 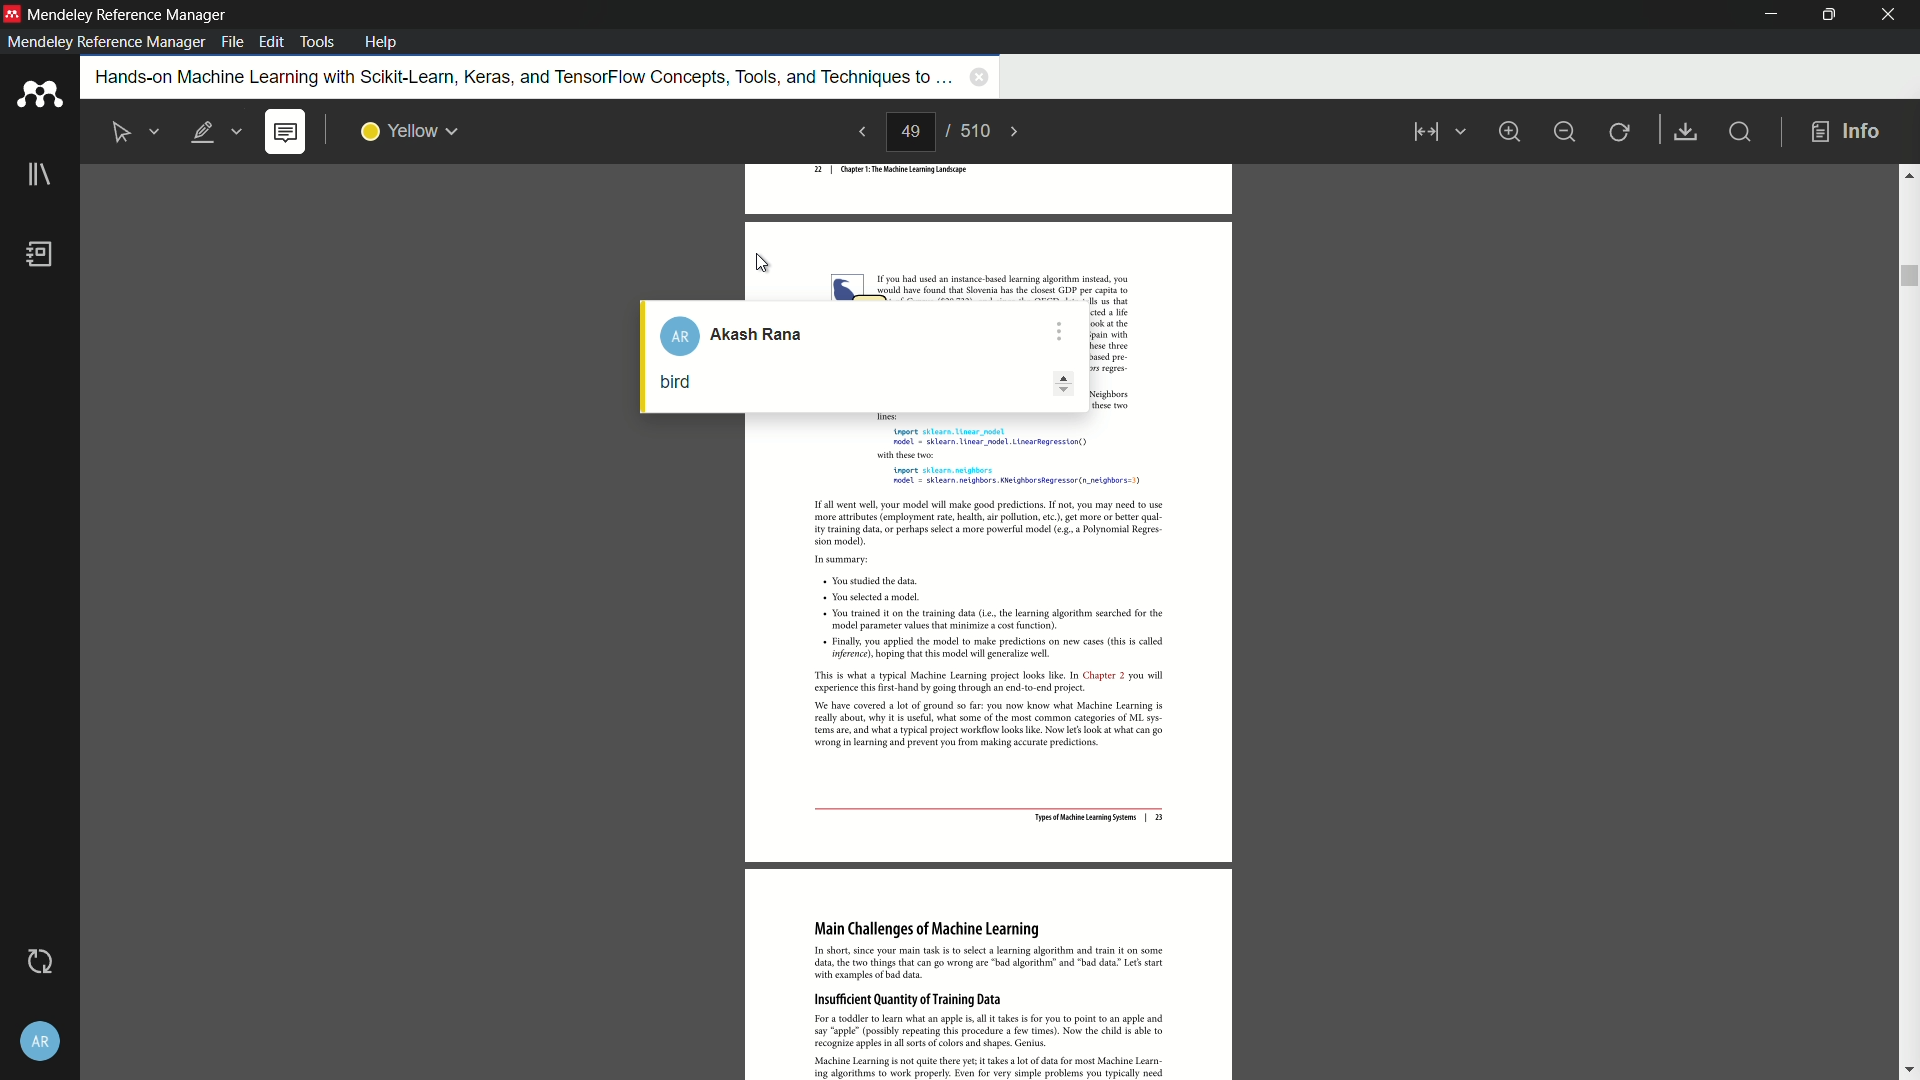 What do you see at coordinates (37, 962) in the screenshot?
I see `sync` at bounding box center [37, 962].